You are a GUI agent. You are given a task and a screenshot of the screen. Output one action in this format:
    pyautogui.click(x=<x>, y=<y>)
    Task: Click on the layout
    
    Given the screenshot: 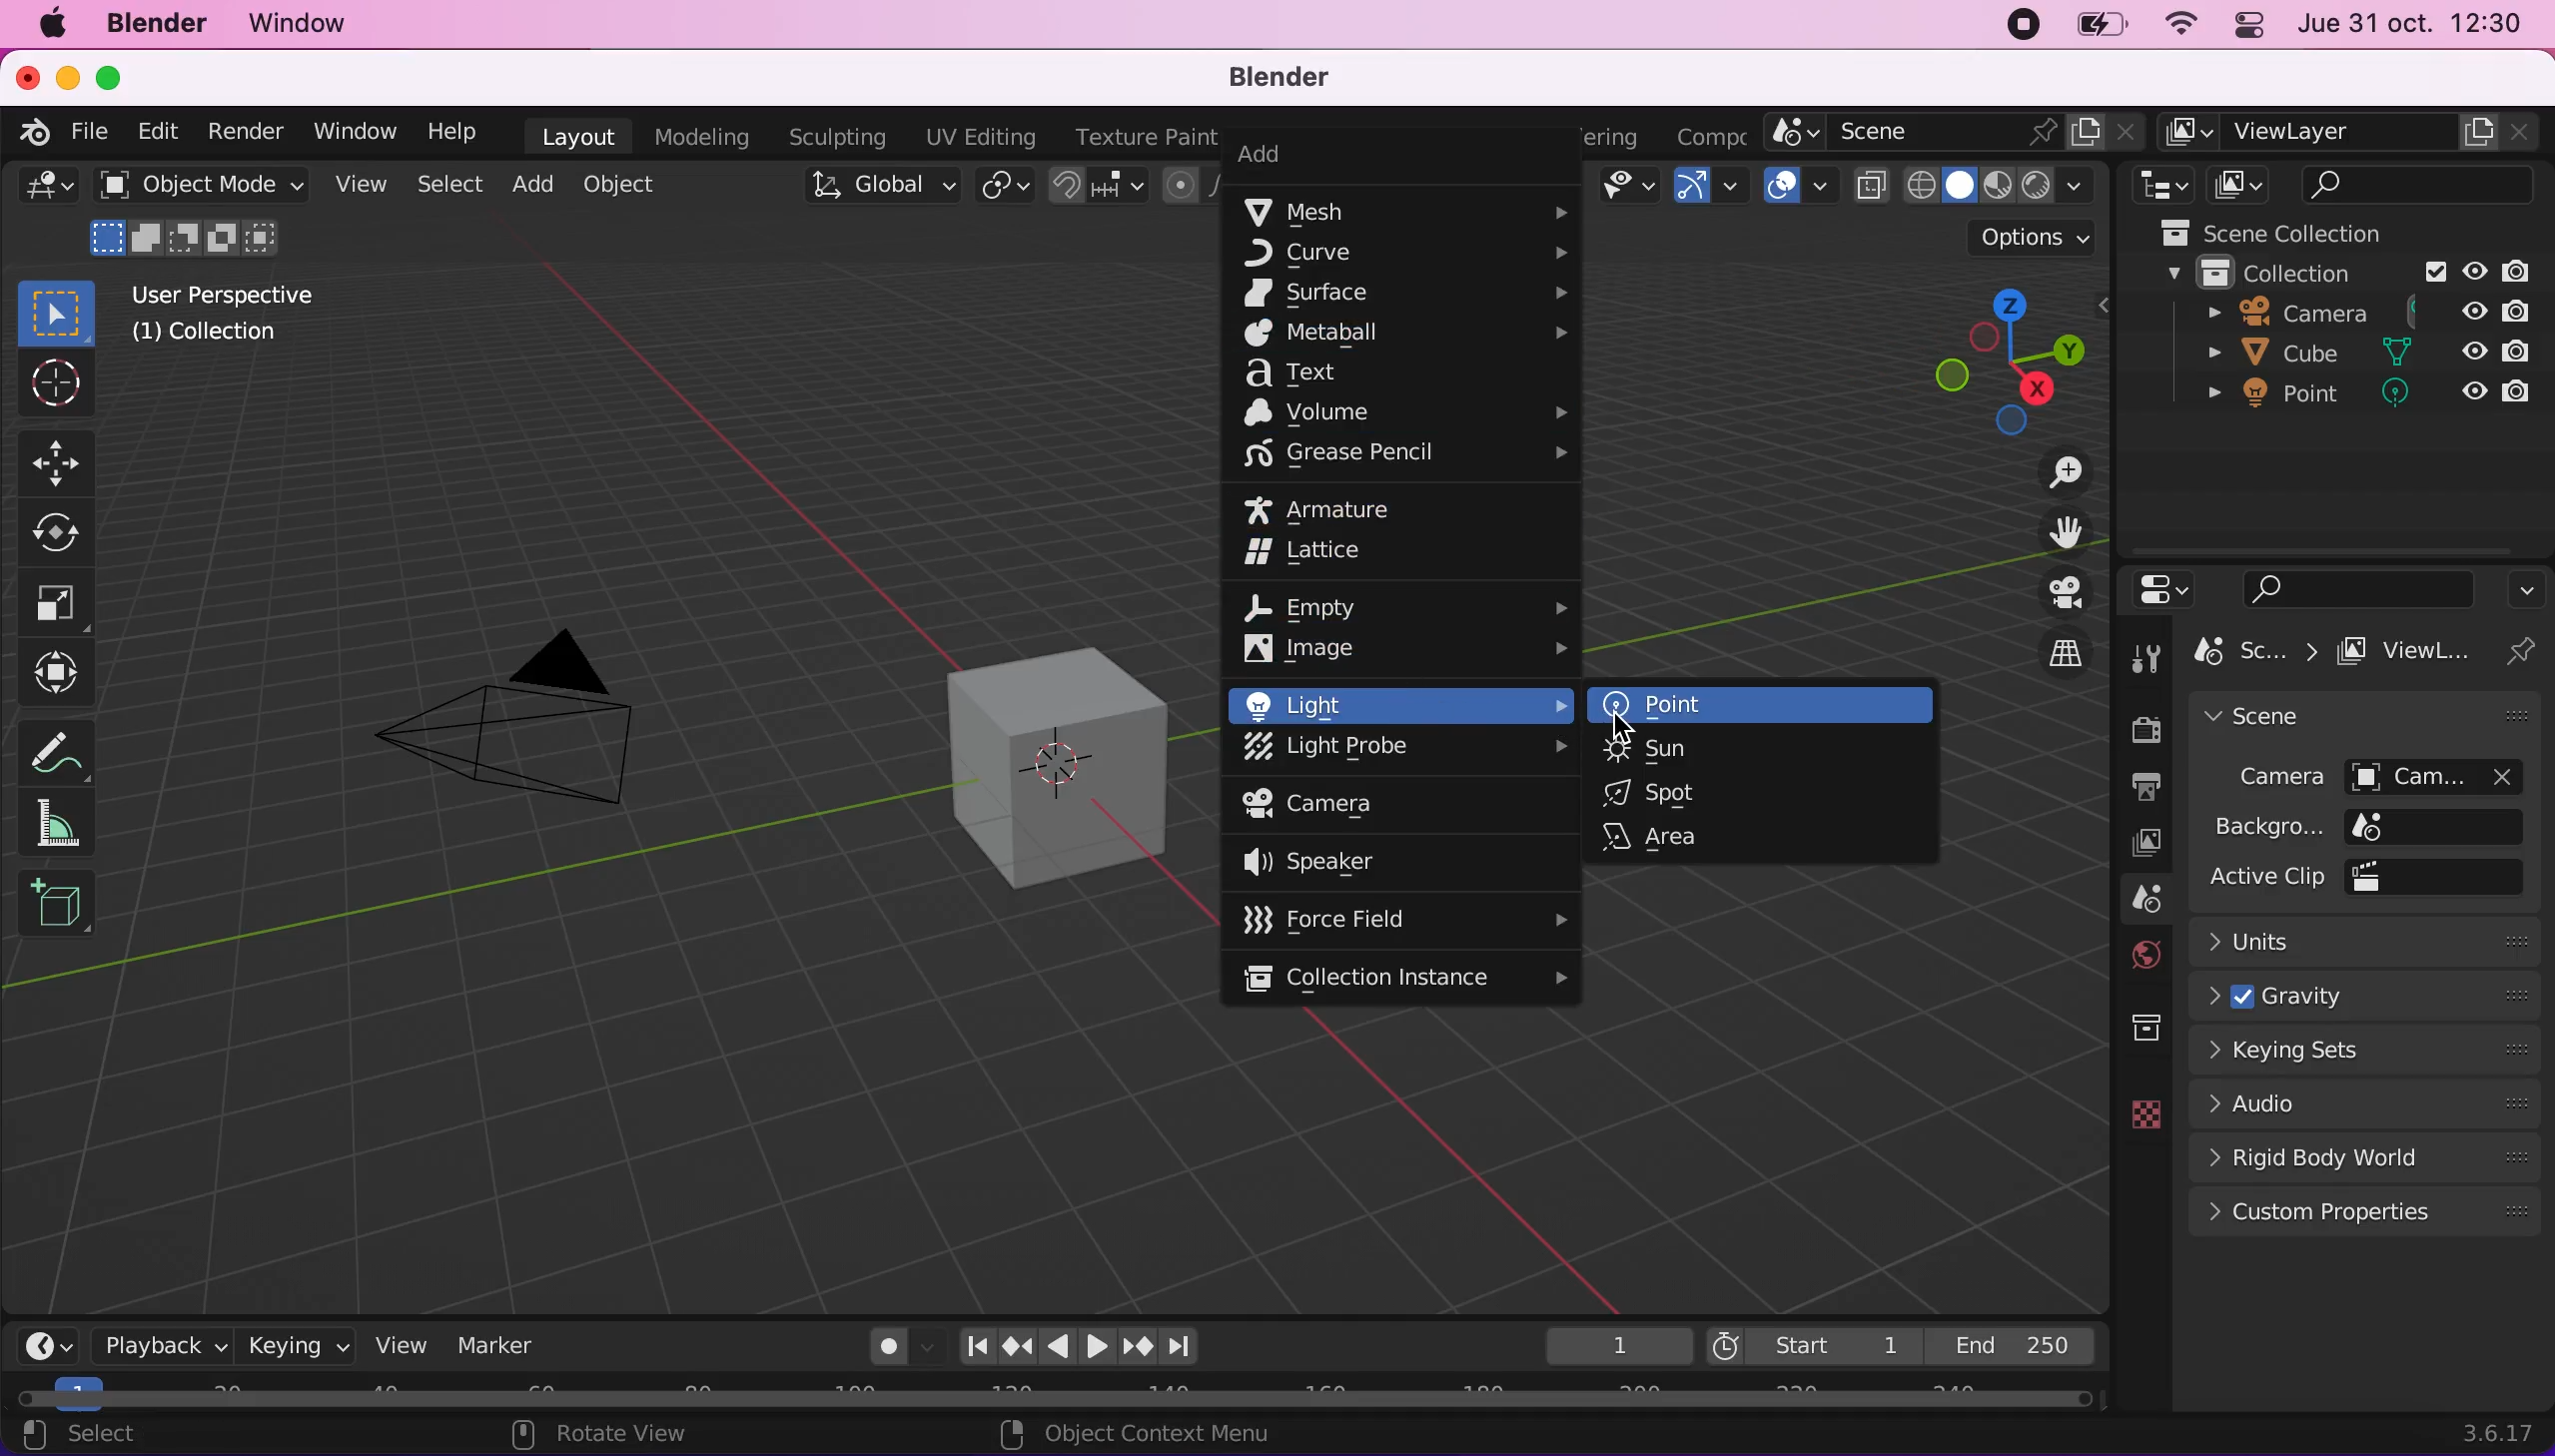 What is the action you would take?
    pyautogui.click(x=580, y=135)
    